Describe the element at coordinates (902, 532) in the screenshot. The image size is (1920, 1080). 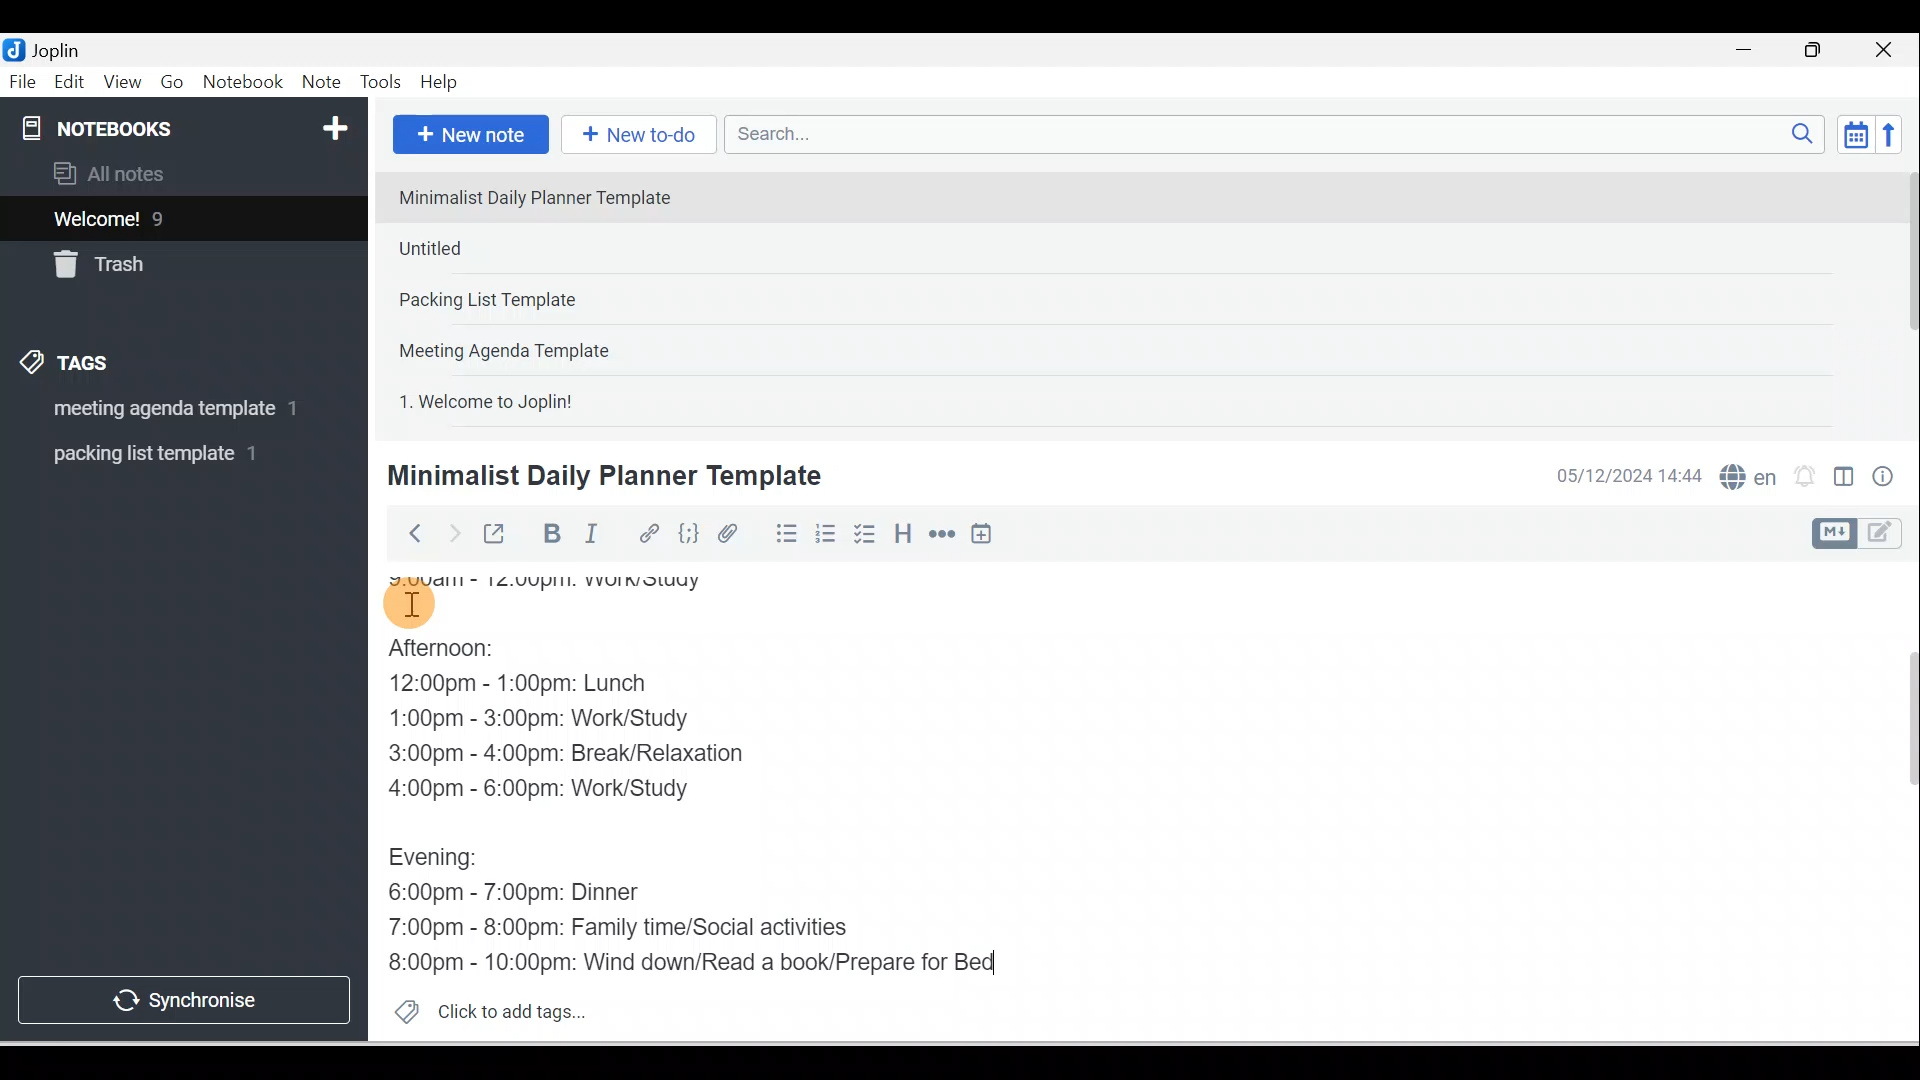
I see `Heading` at that location.